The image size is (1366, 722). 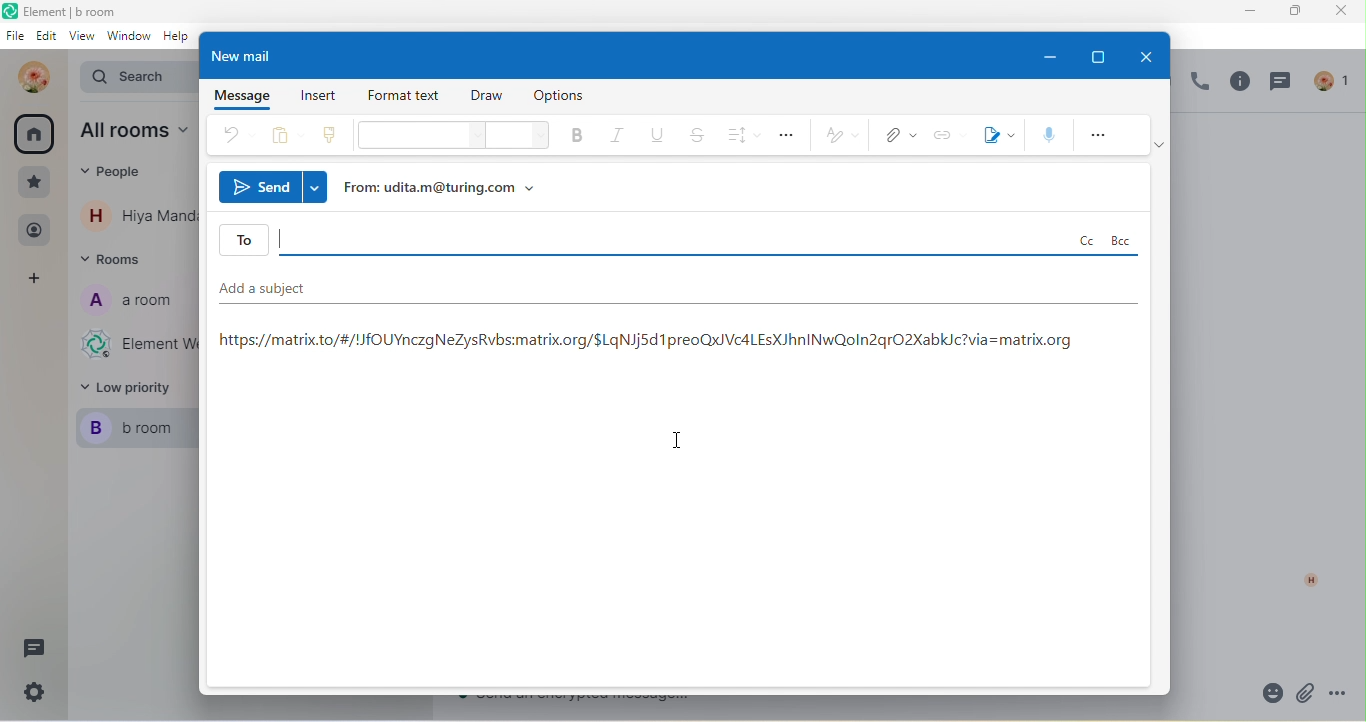 What do you see at coordinates (840, 137) in the screenshot?
I see `style` at bounding box center [840, 137].